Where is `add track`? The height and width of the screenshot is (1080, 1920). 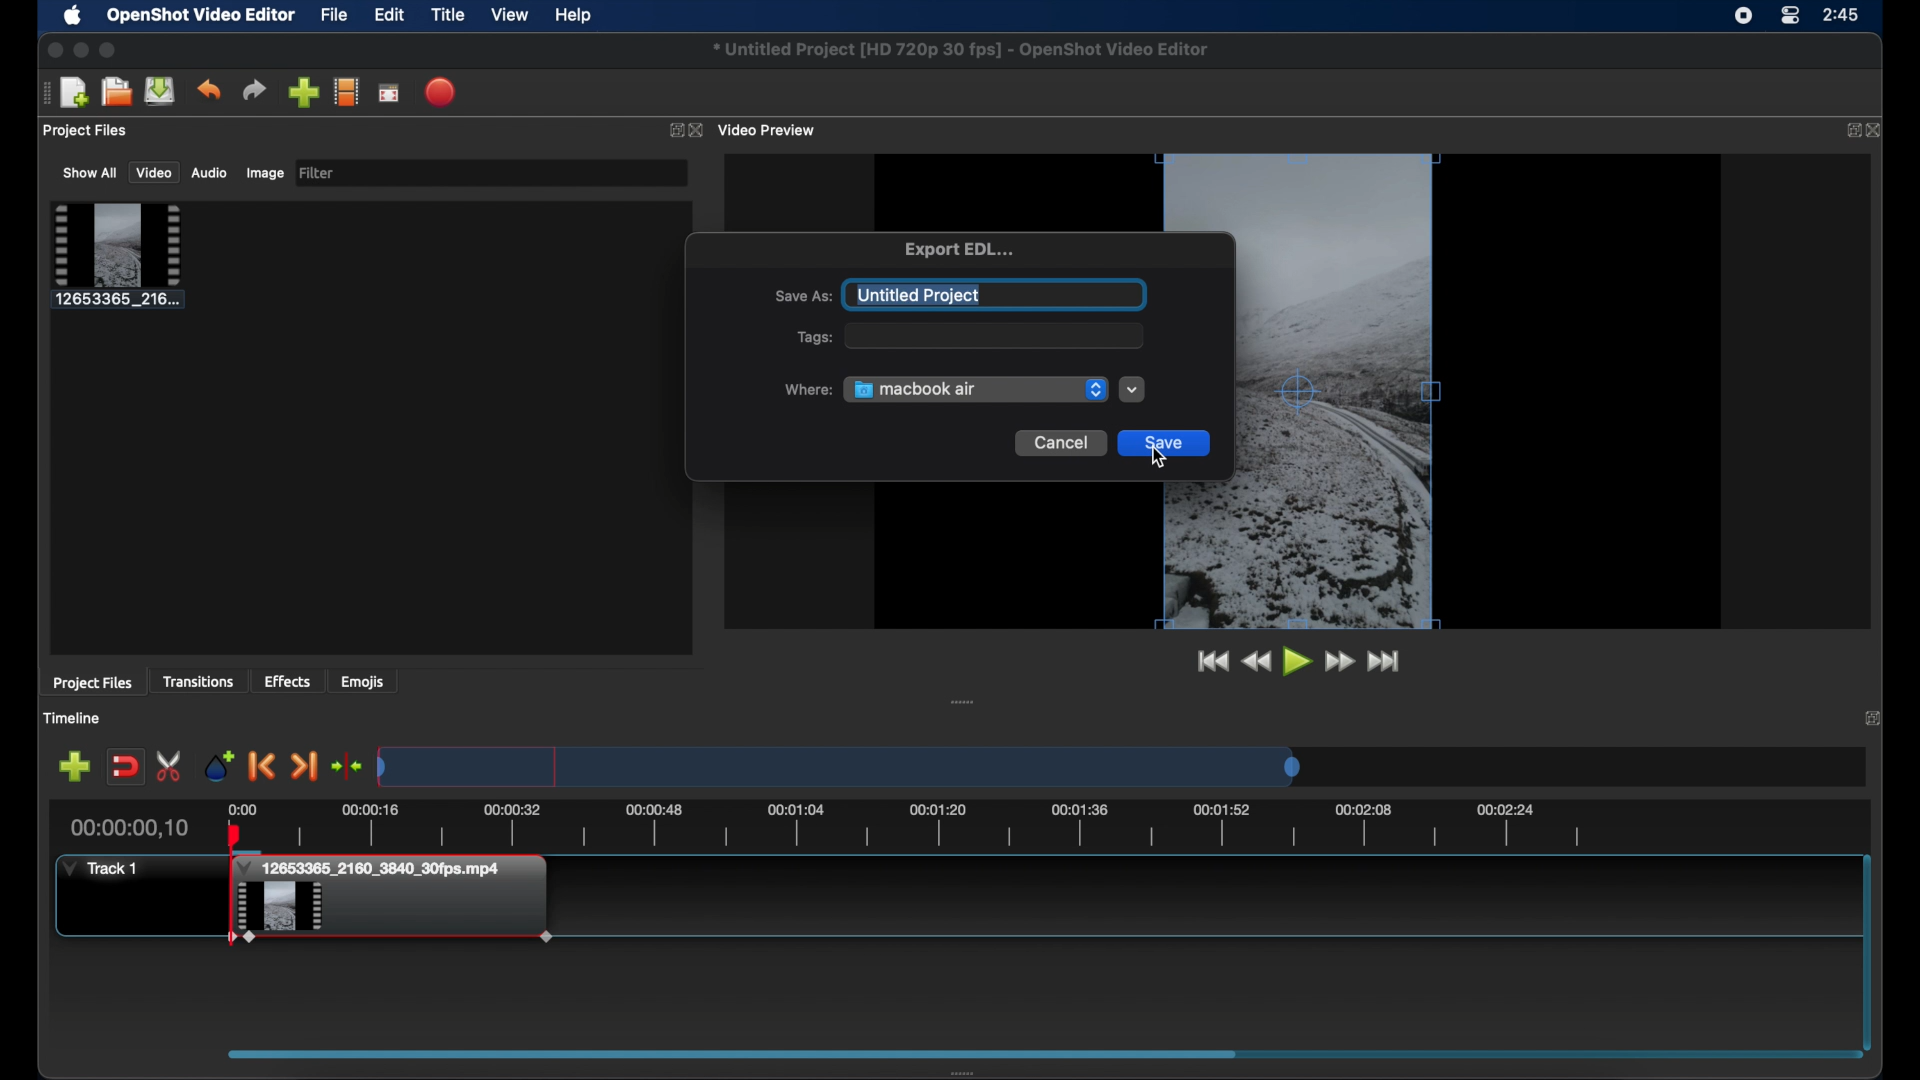
add track is located at coordinates (74, 767).